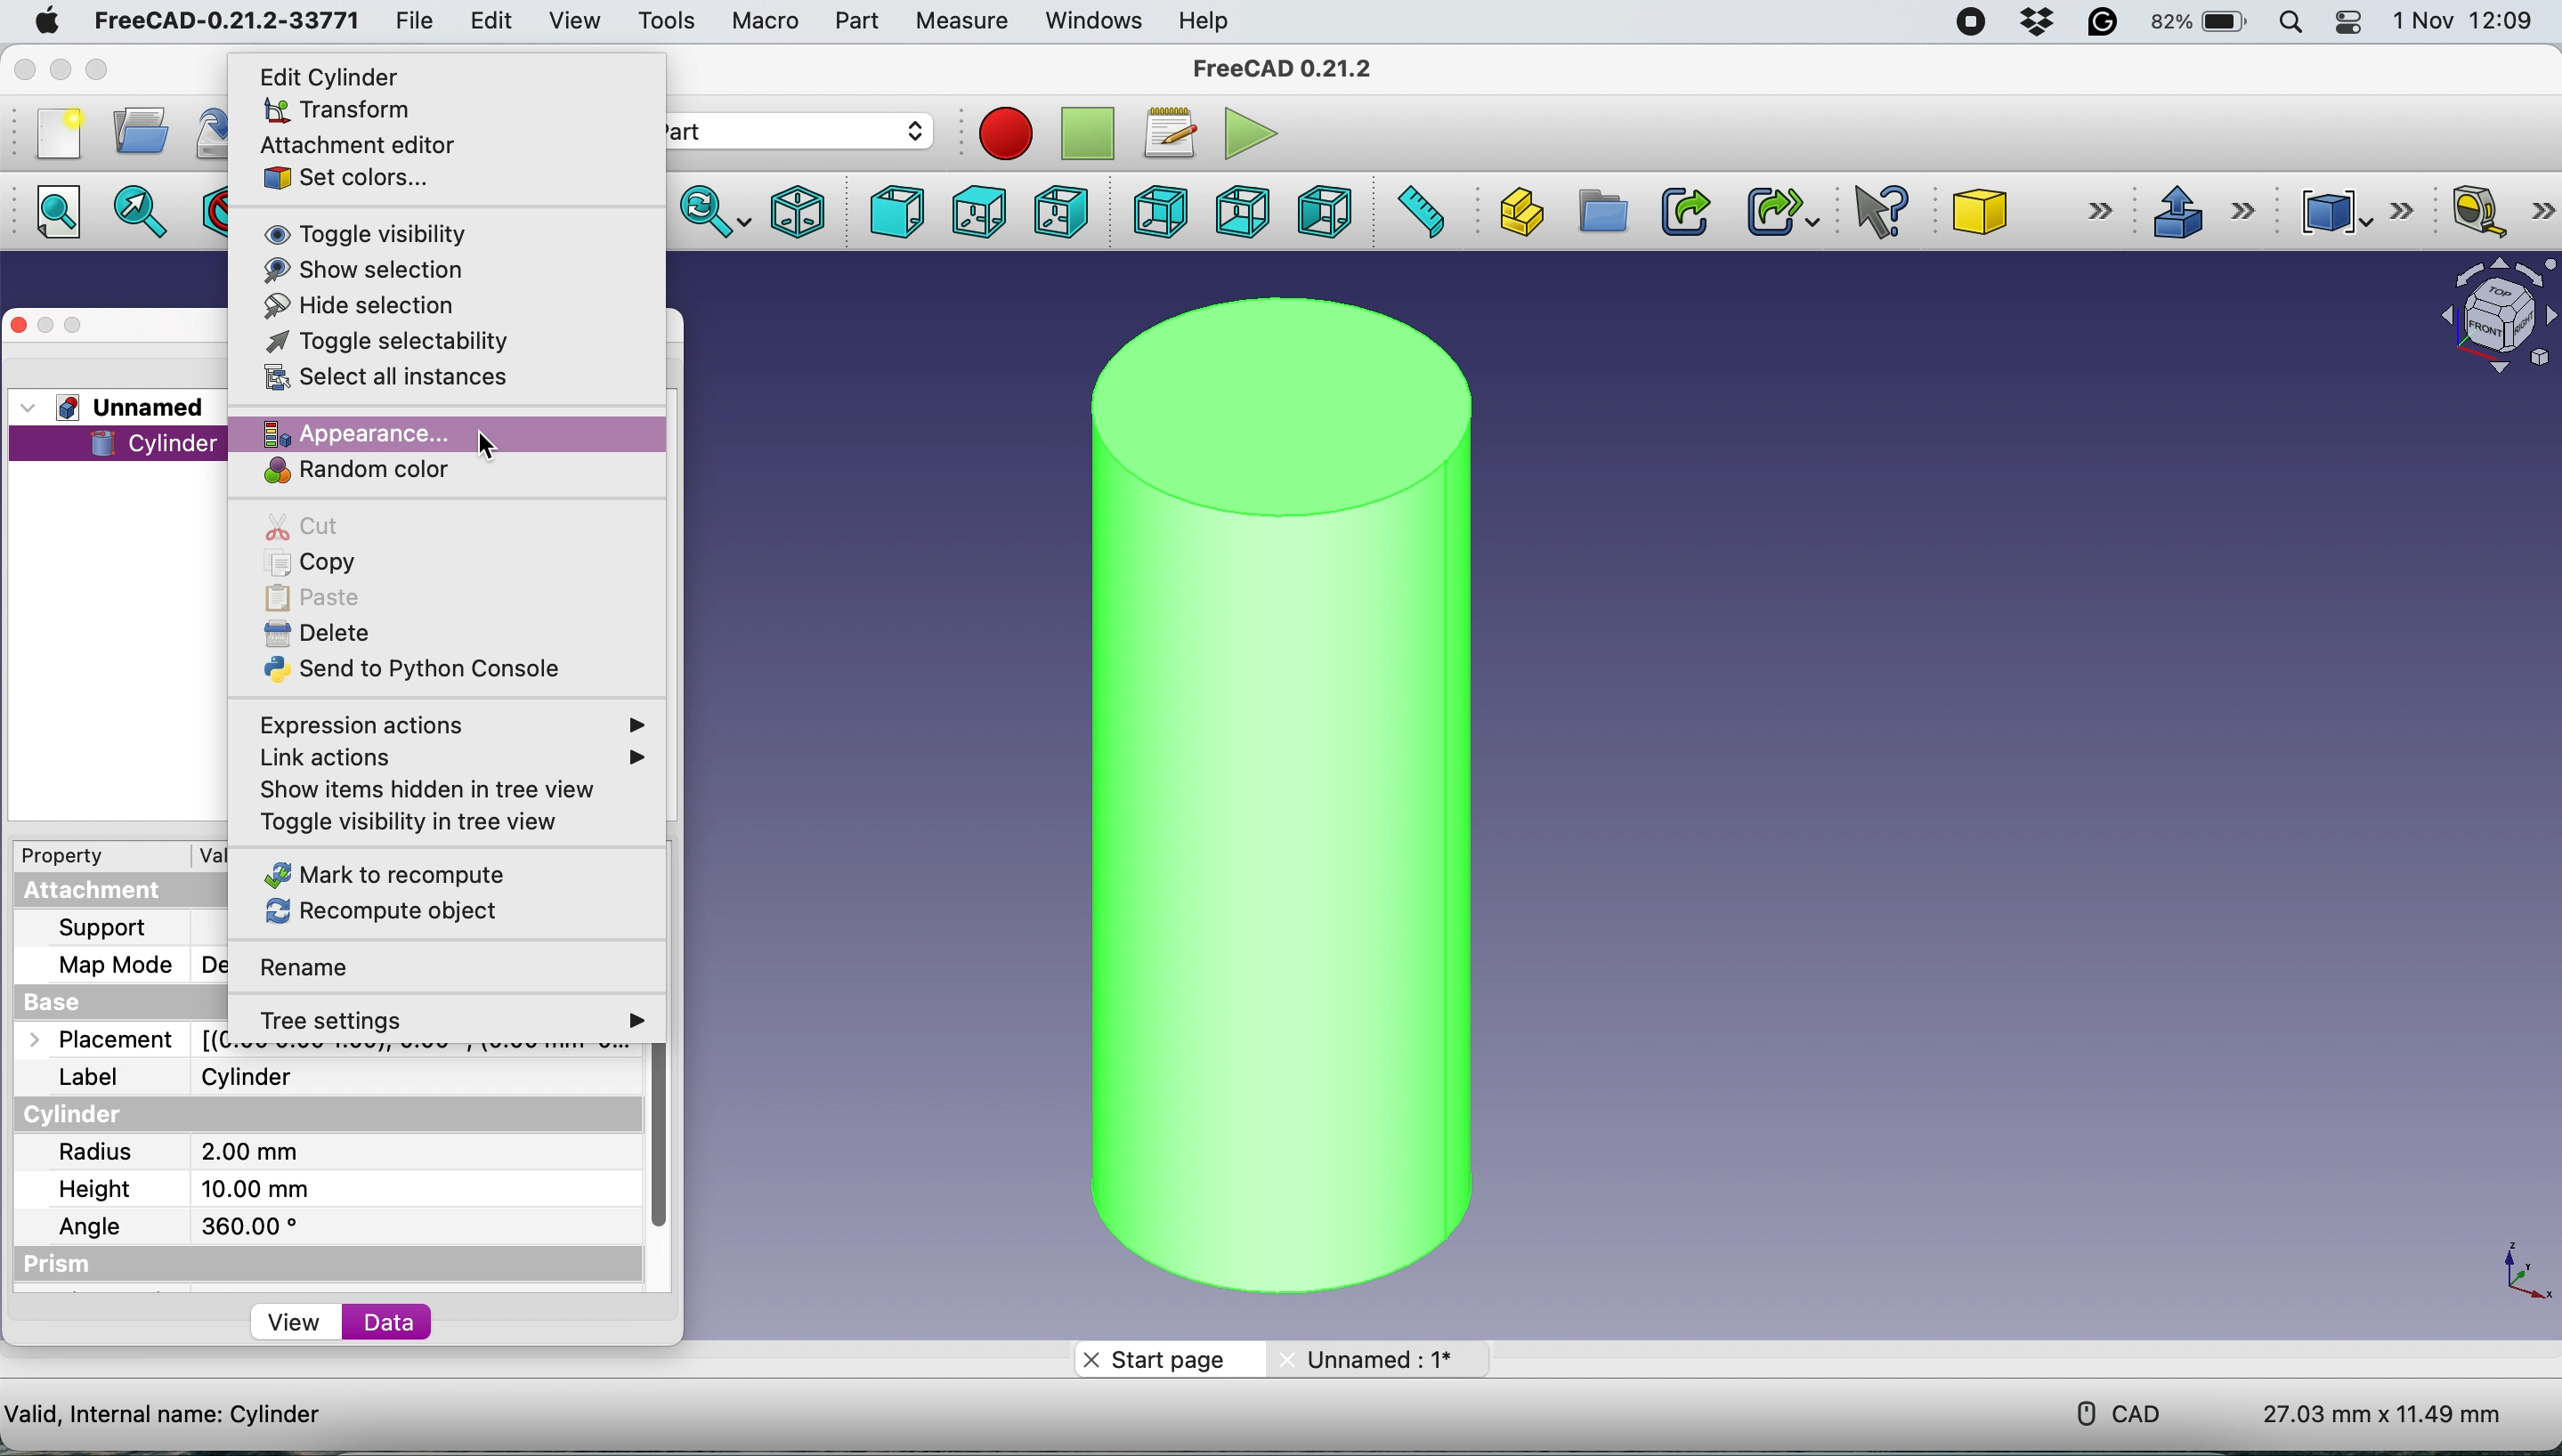  I want to click on battery, so click(2201, 24).